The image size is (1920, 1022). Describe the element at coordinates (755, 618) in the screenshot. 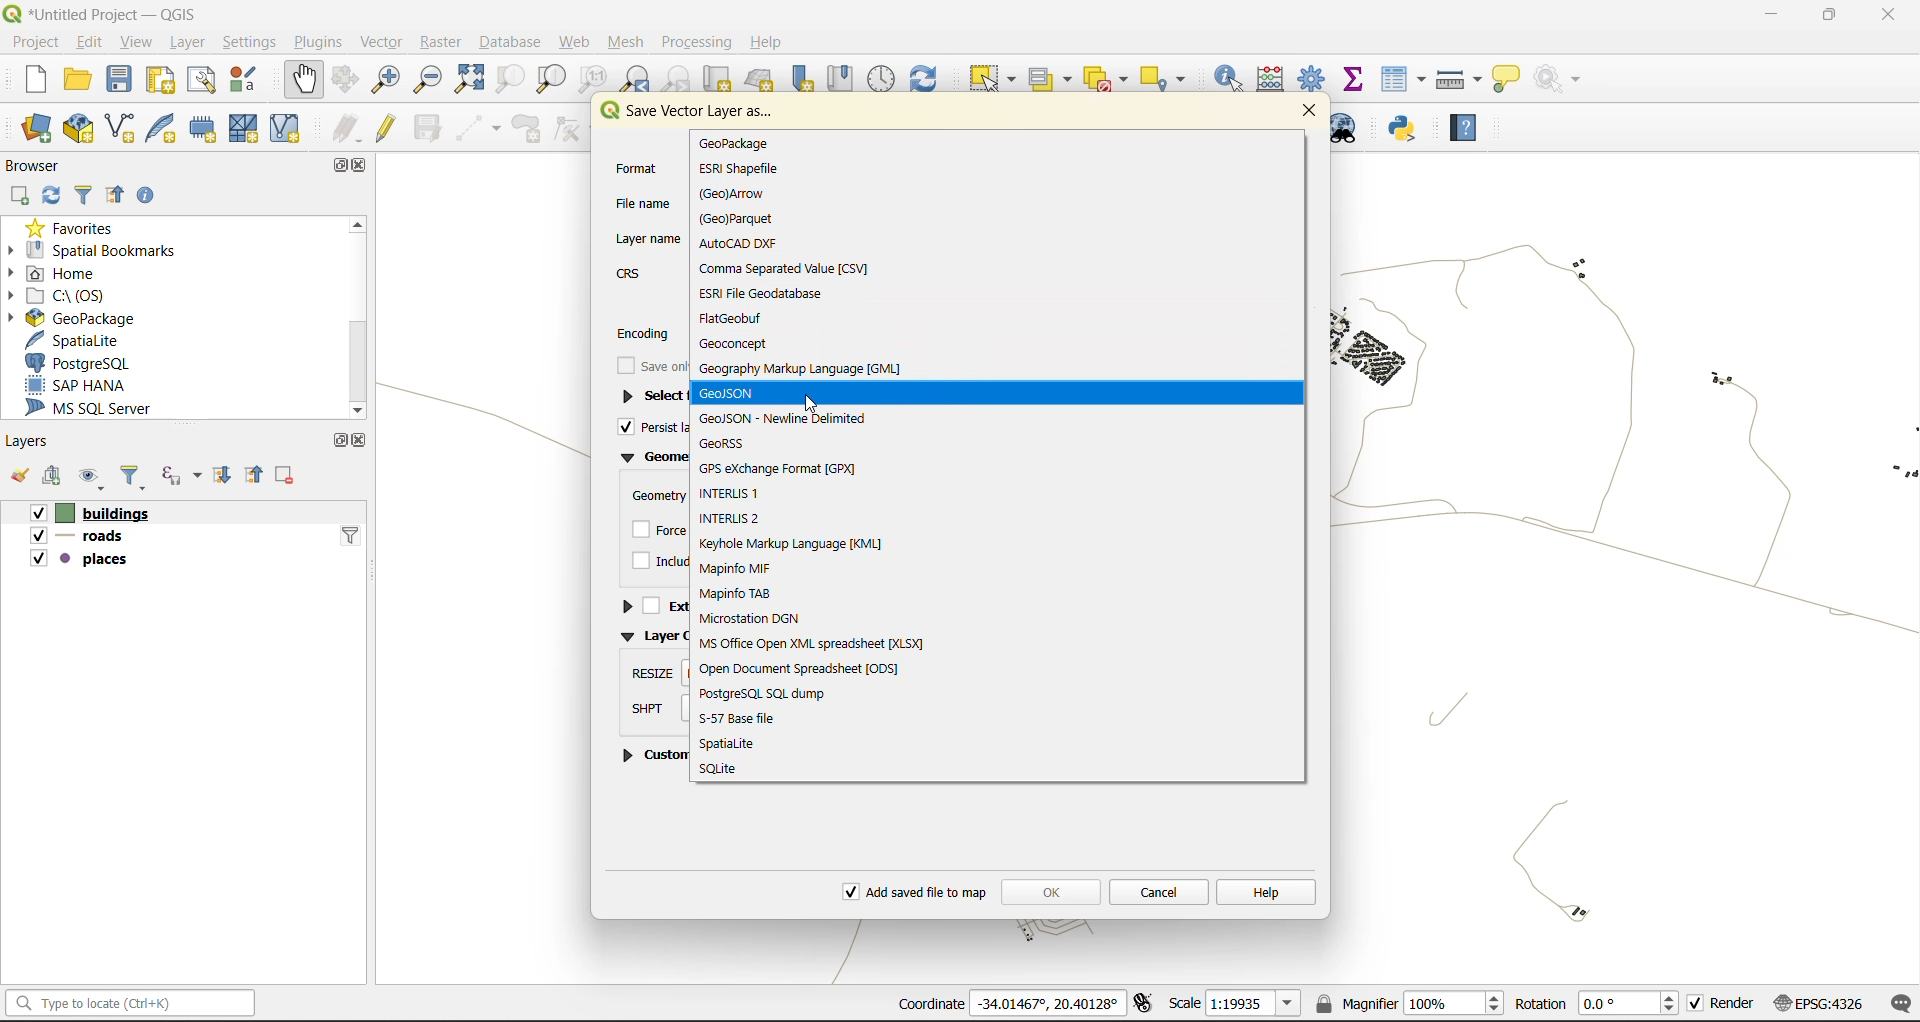

I see `microstation dgn` at that location.